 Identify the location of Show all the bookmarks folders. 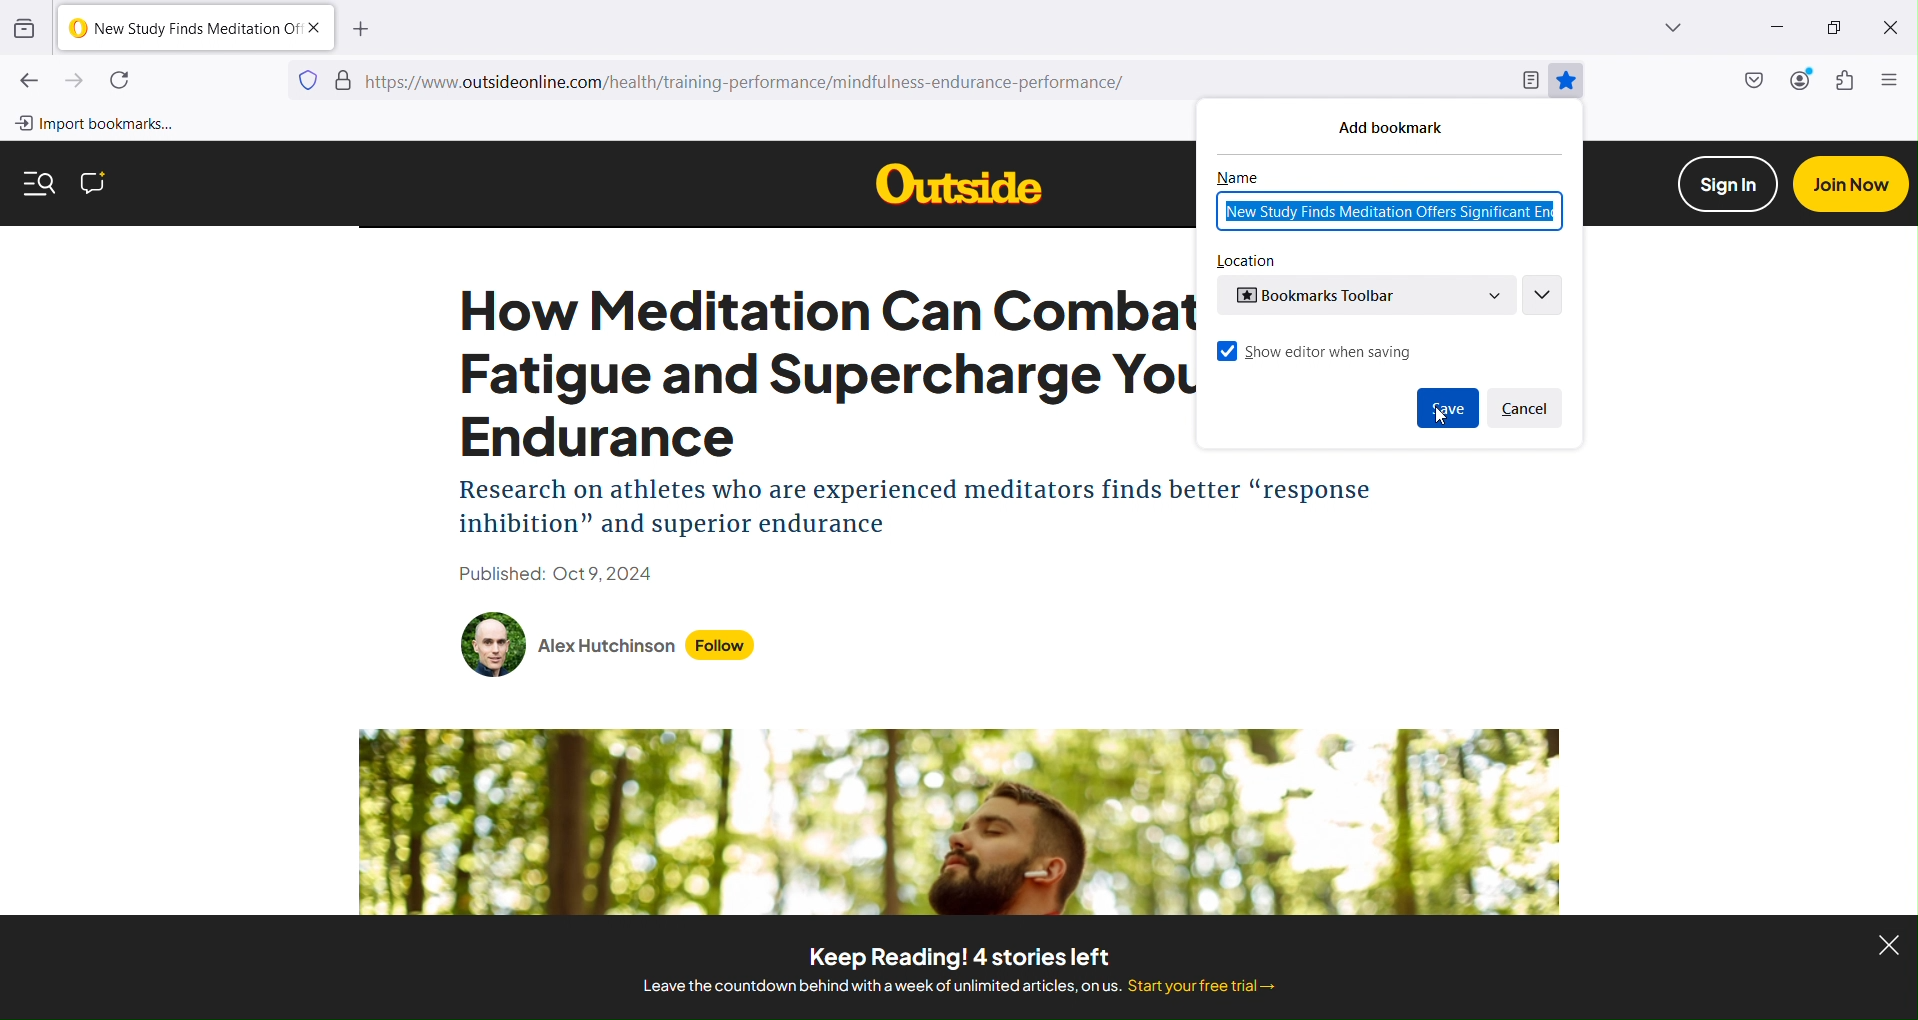
(1541, 295).